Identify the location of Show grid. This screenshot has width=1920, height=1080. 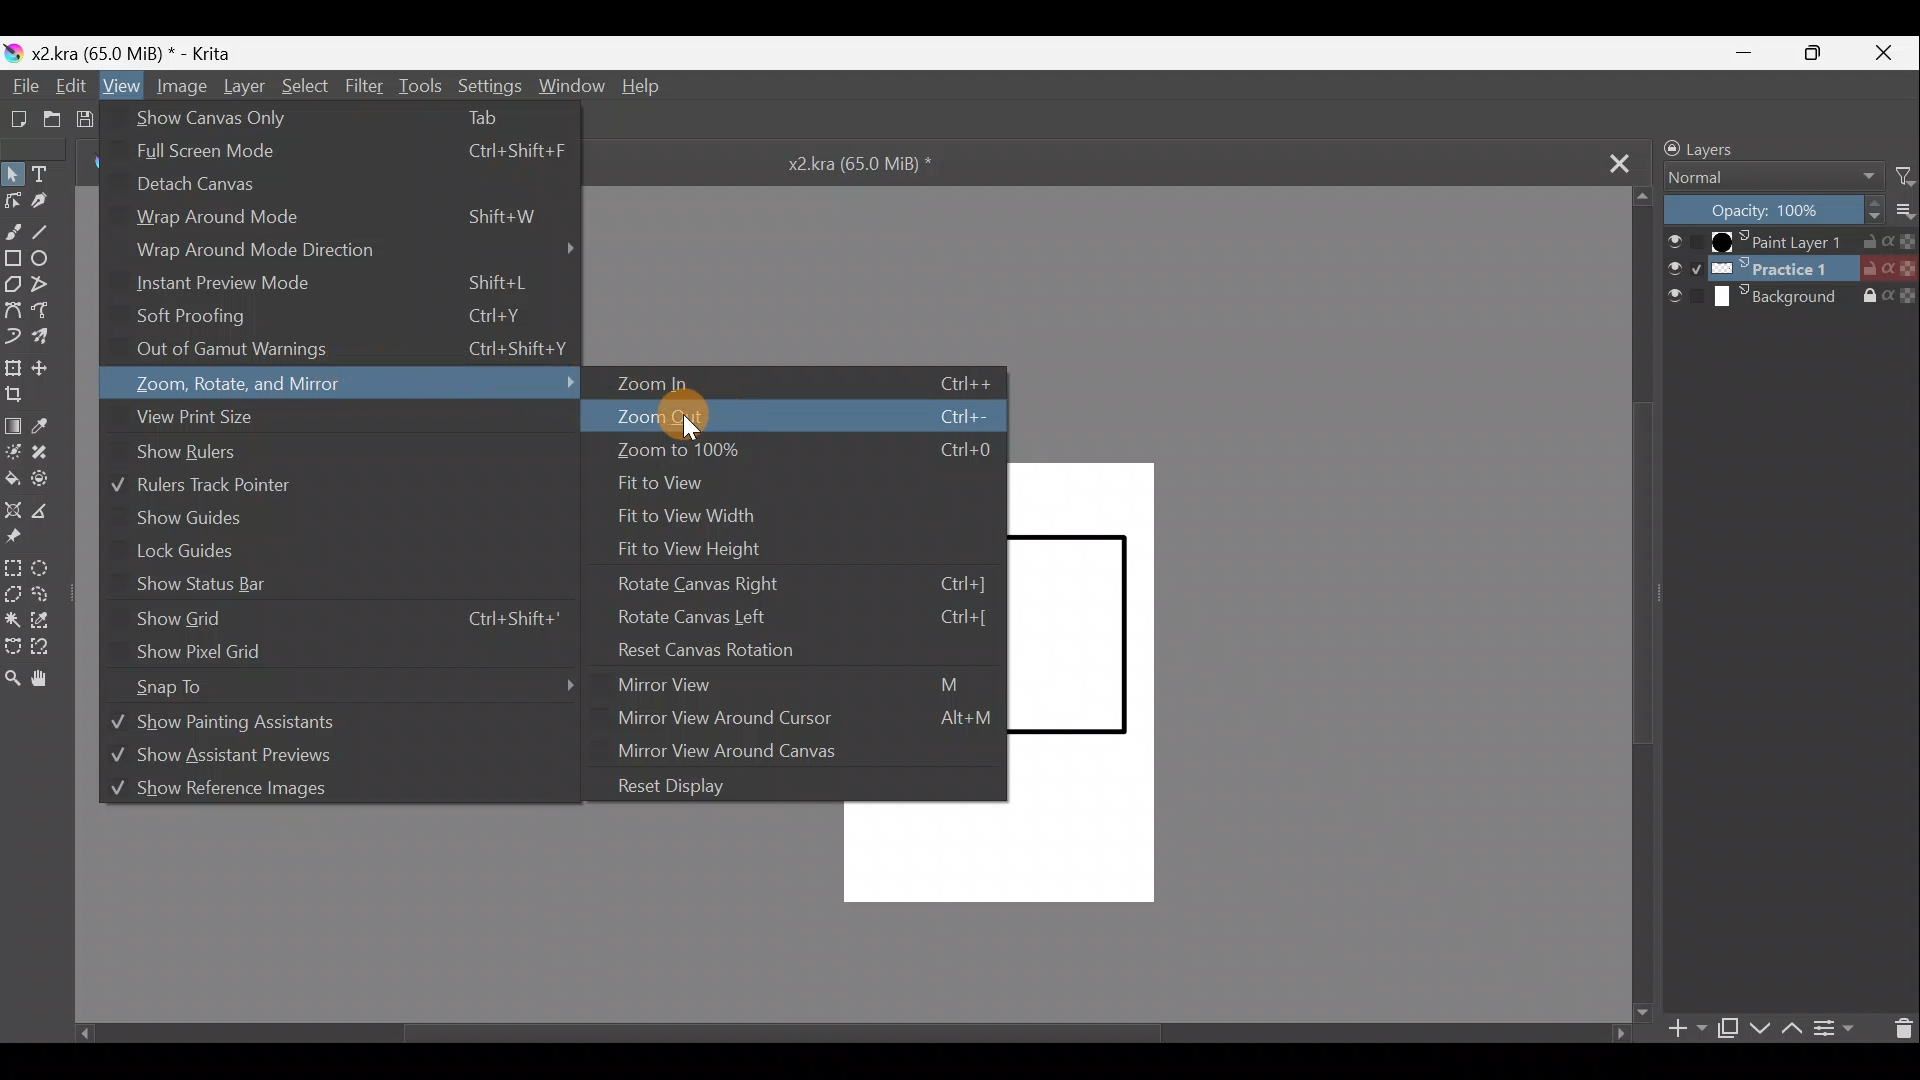
(345, 619).